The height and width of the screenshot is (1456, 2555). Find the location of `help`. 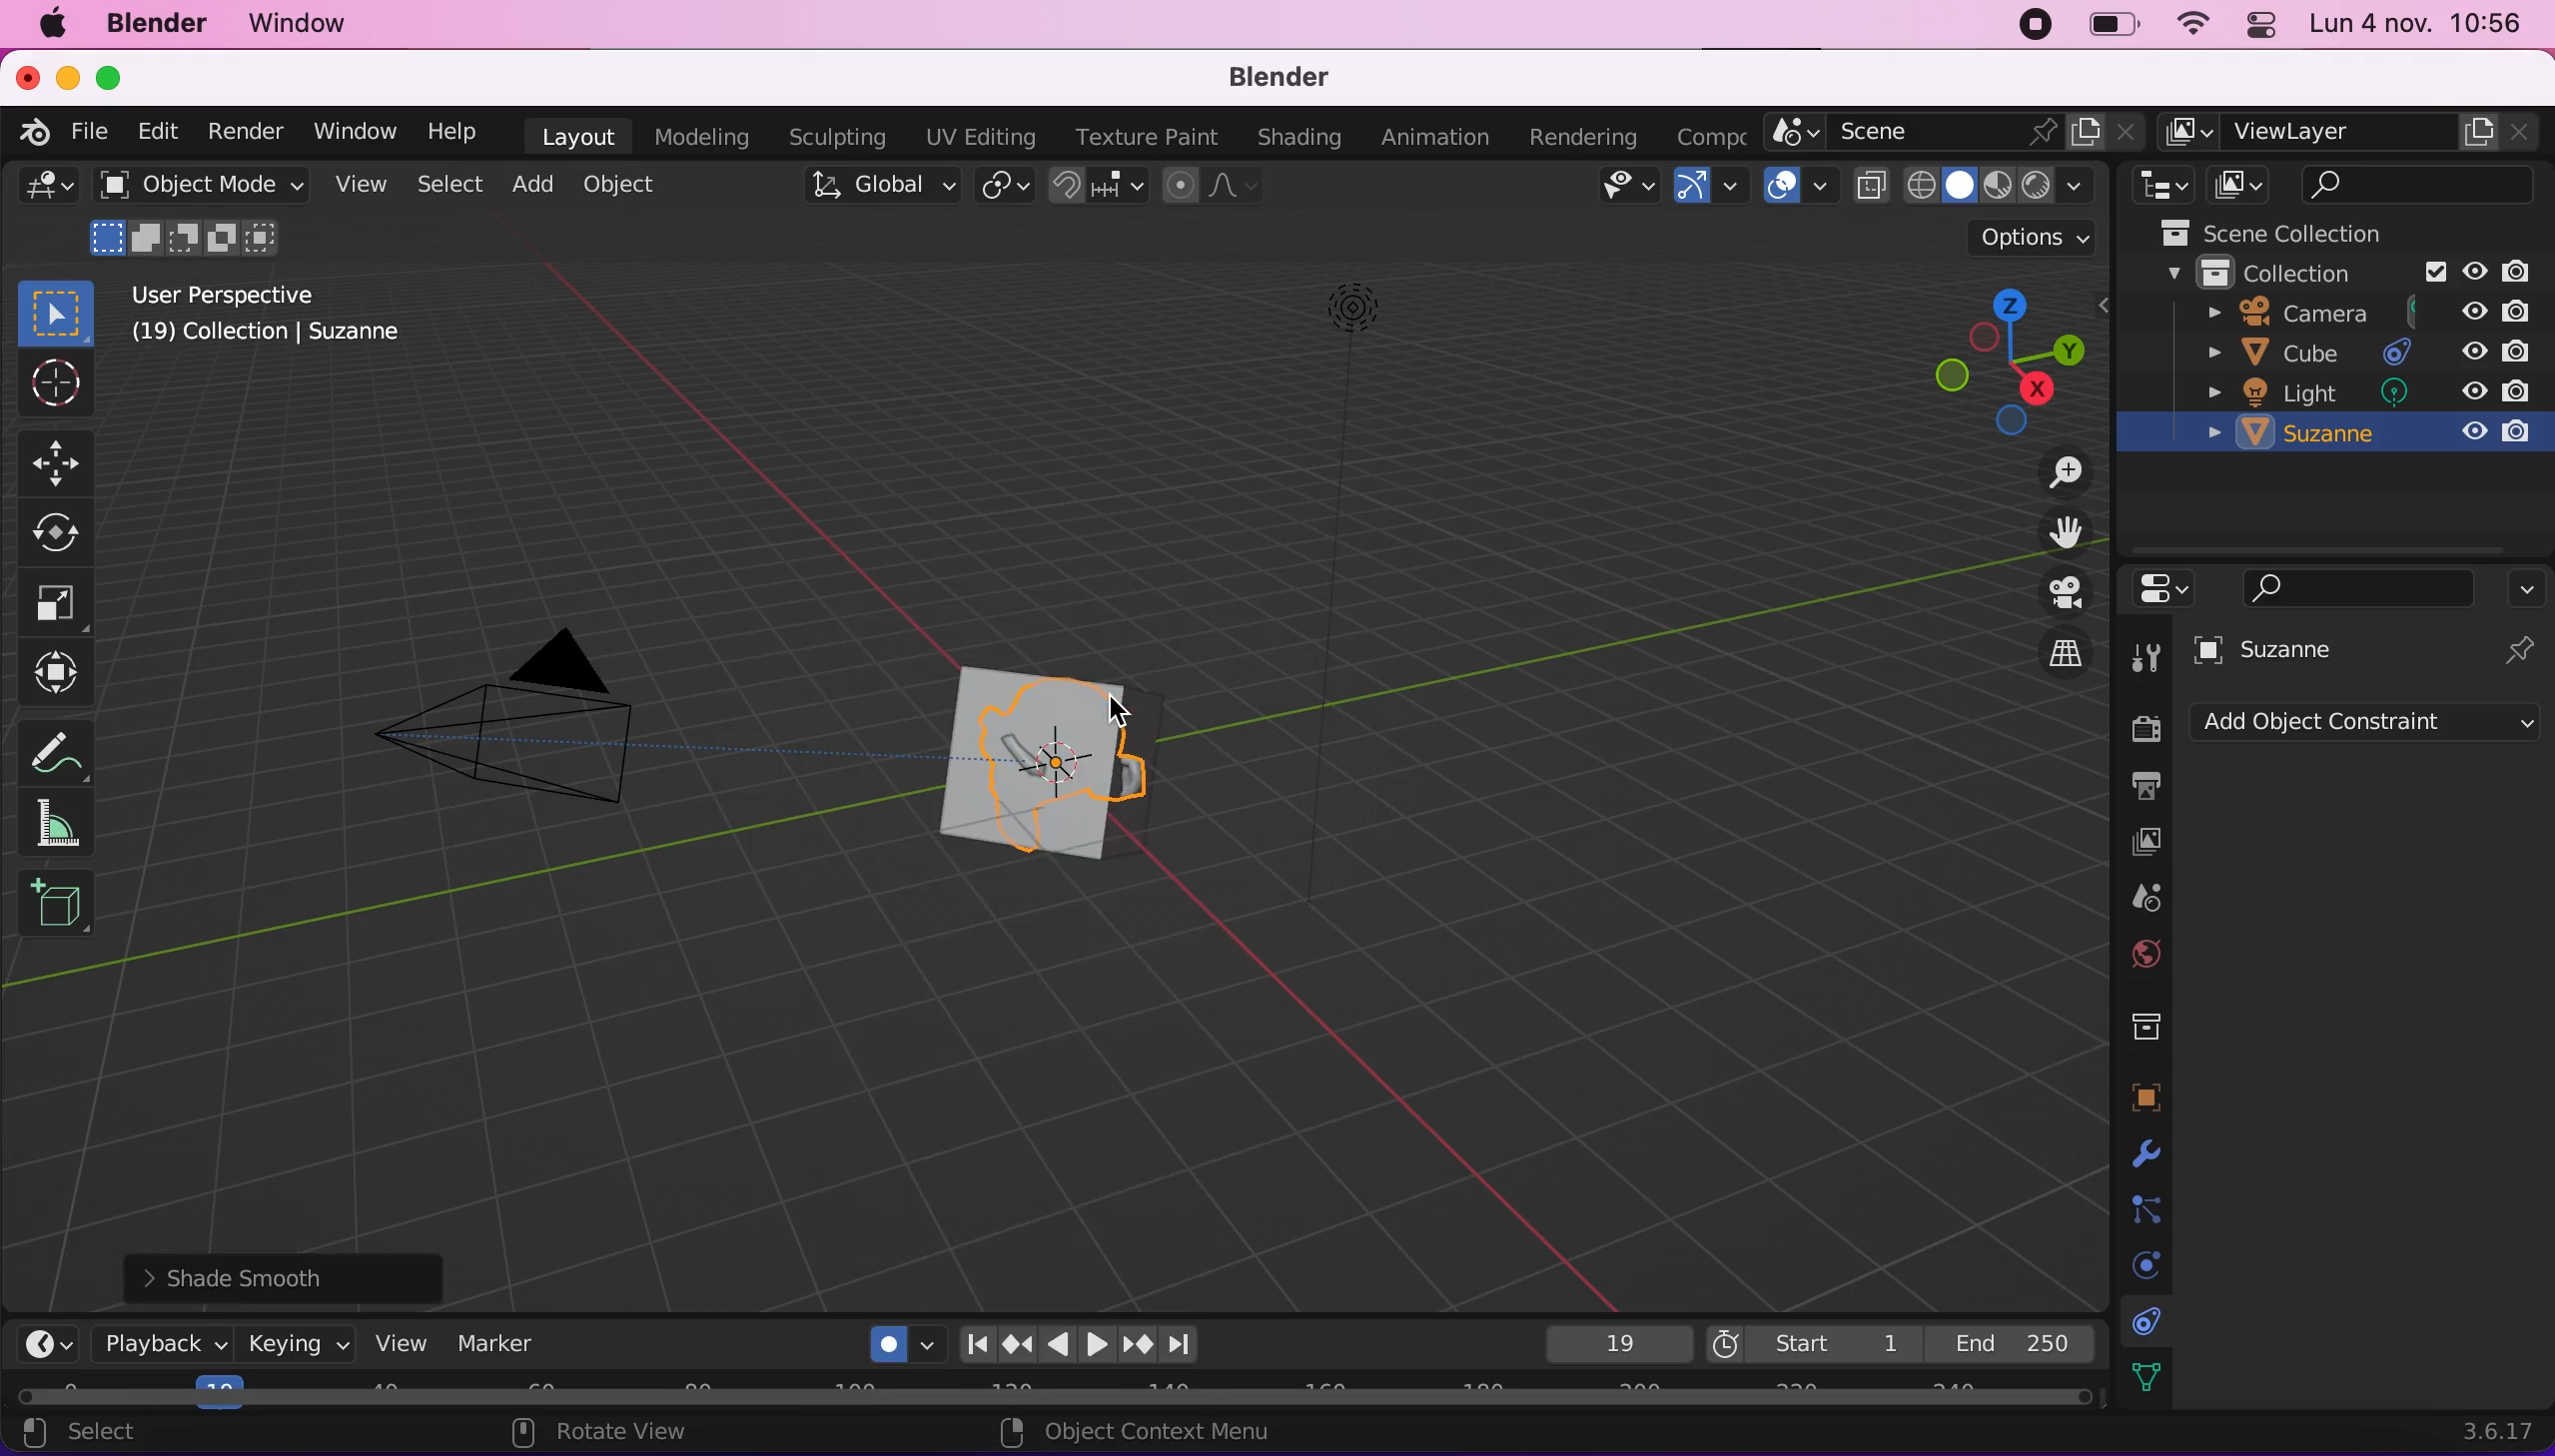

help is located at coordinates (457, 132).